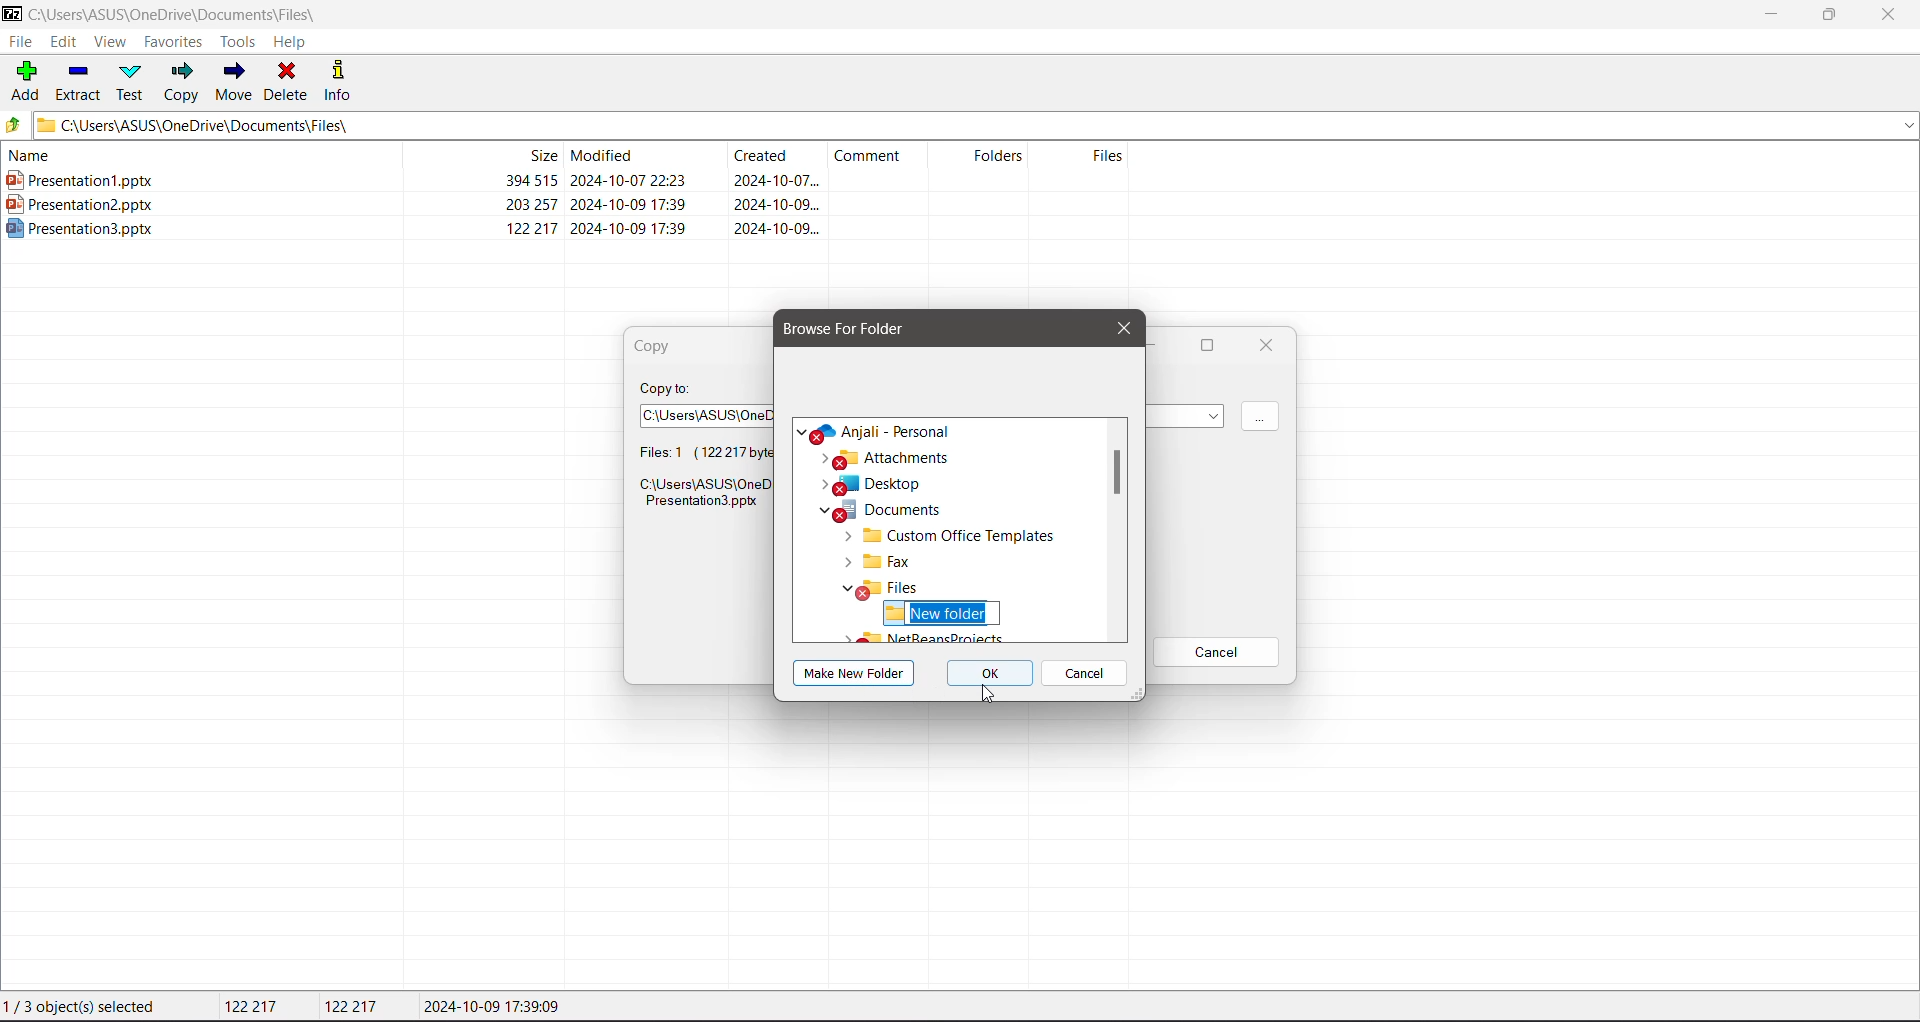  Describe the element at coordinates (1770, 15) in the screenshot. I see `Minimize` at that location.